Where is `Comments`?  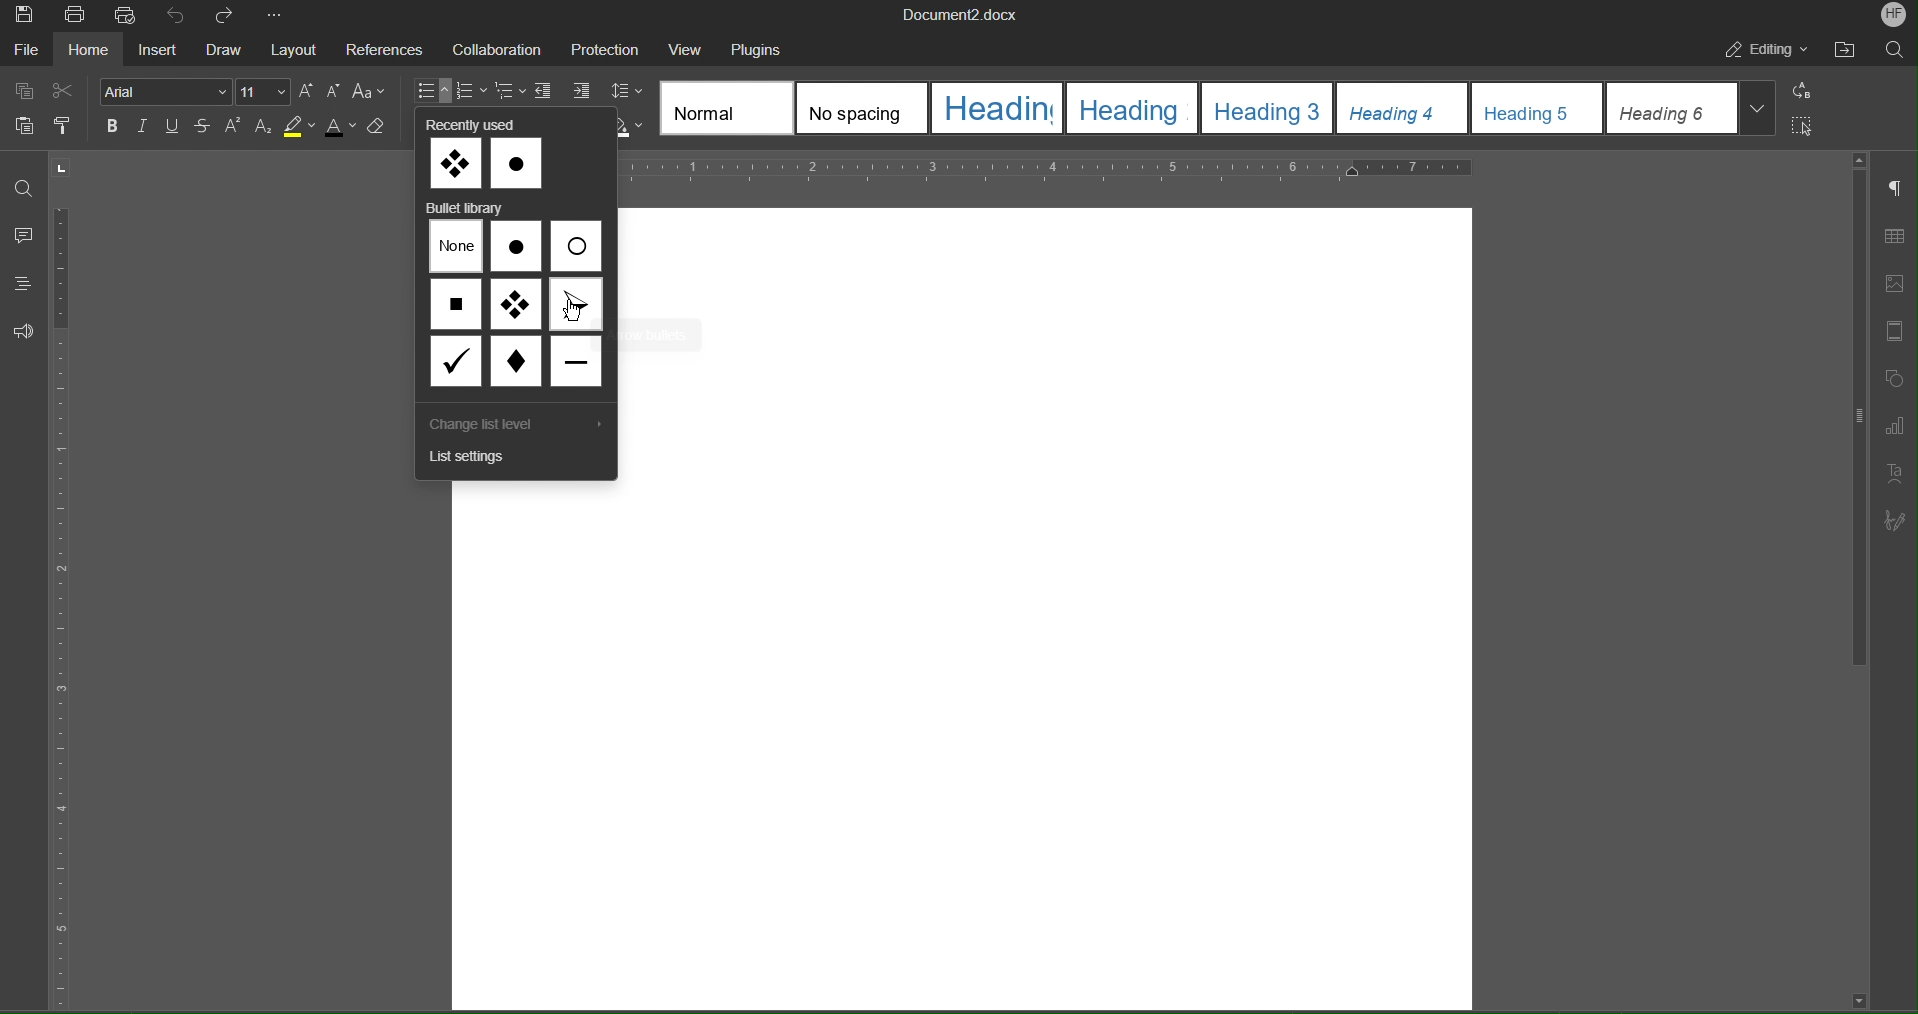 Comments is located at coordinates (24, 235).